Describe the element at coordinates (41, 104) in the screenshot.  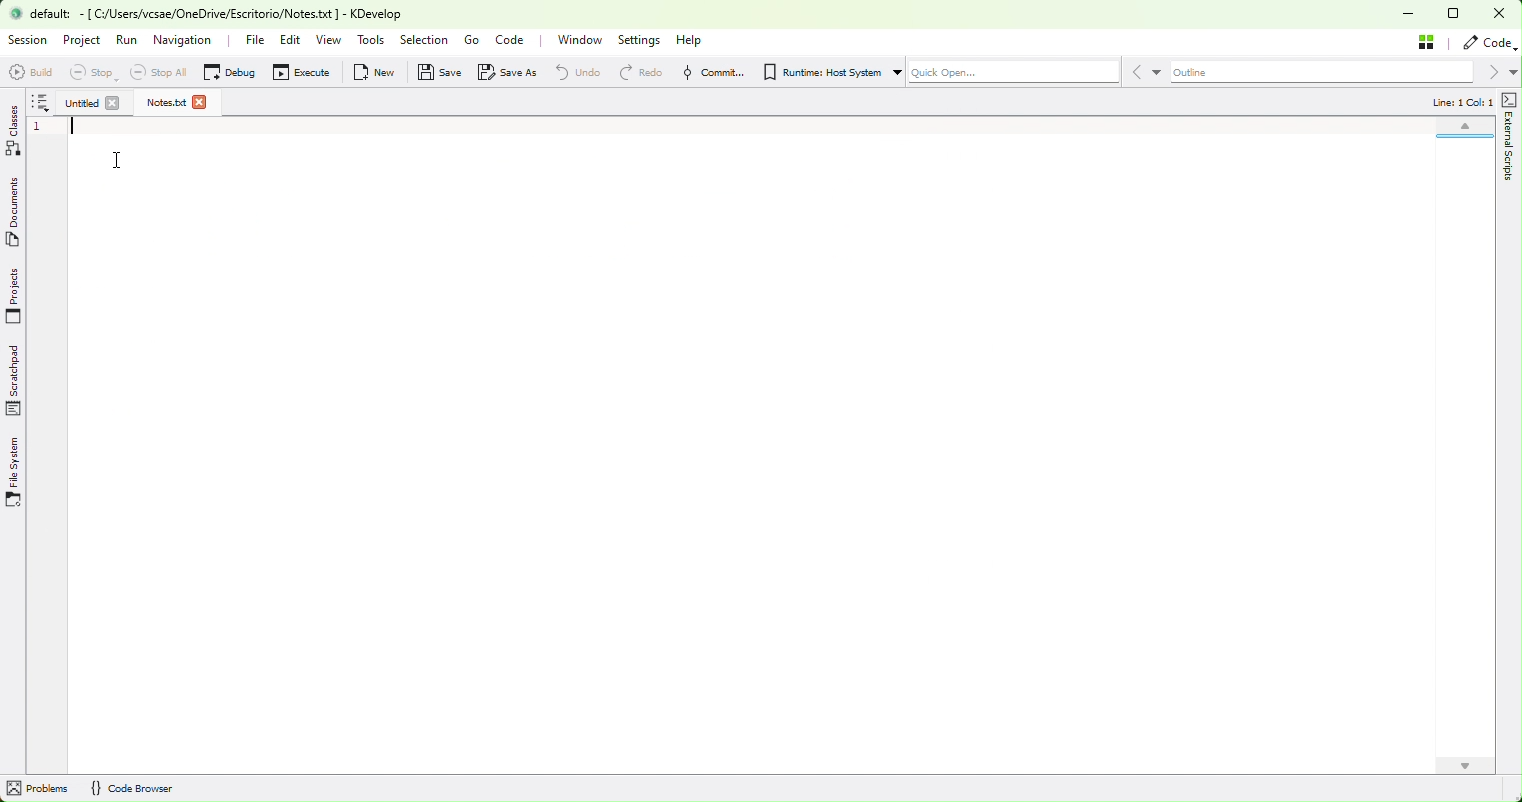
I see `more options` at that location.